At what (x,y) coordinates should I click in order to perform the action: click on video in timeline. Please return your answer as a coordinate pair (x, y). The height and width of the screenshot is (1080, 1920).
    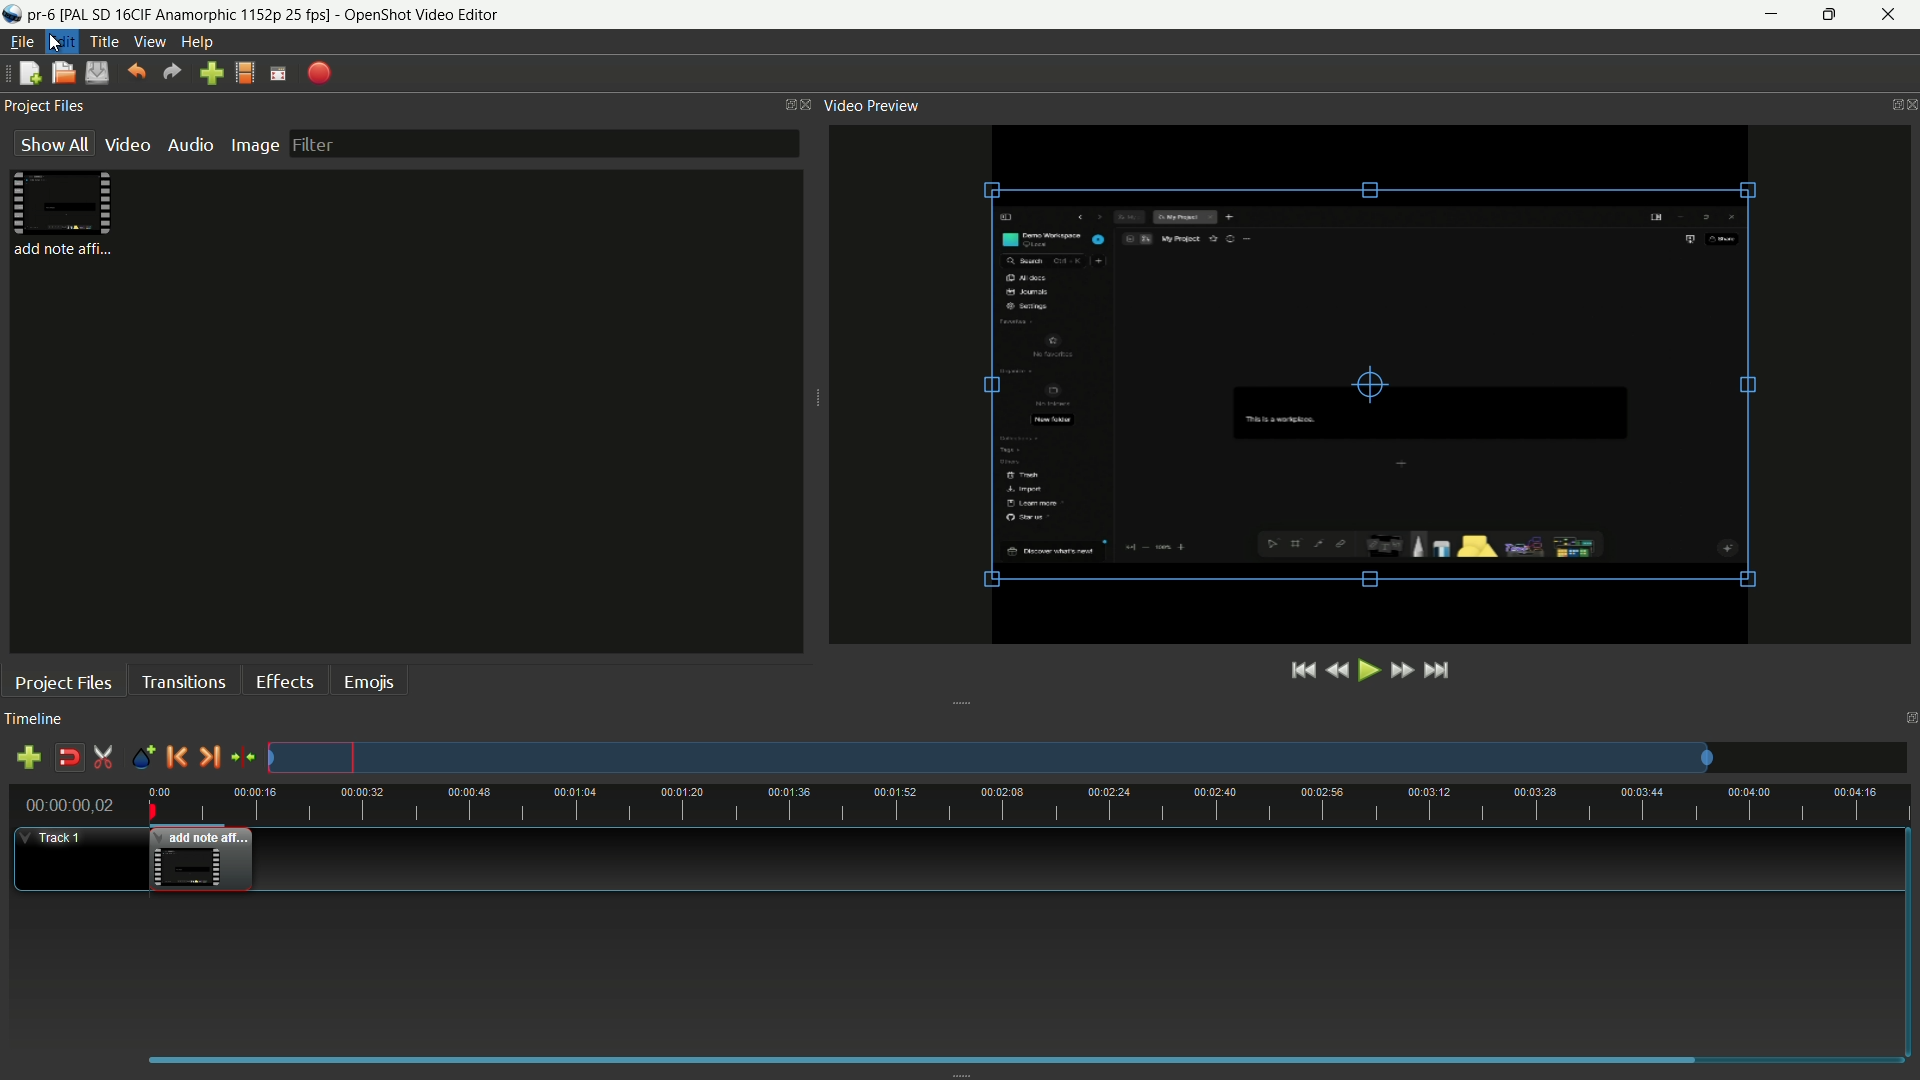
    Looking at the image, I should click on (201, 860).